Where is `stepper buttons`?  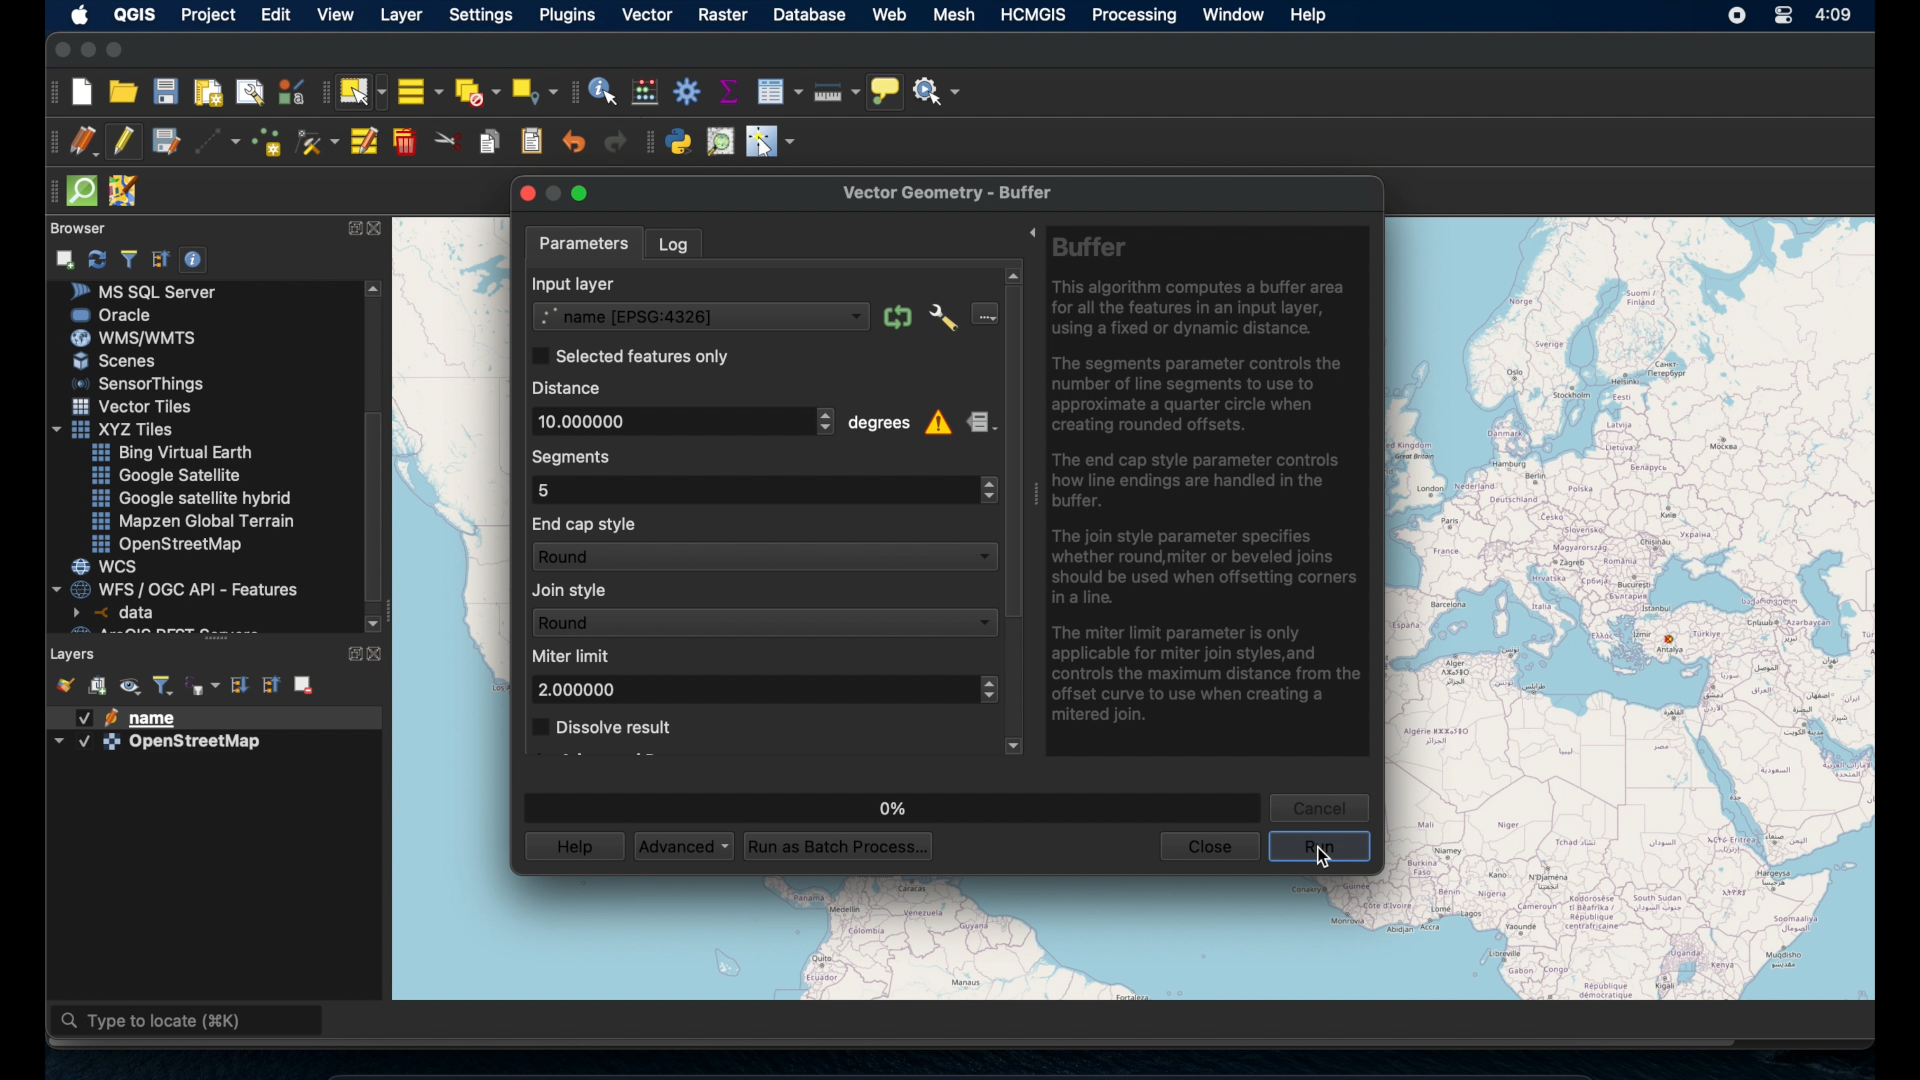 stepper buttons is located at coordinates (987, 689).